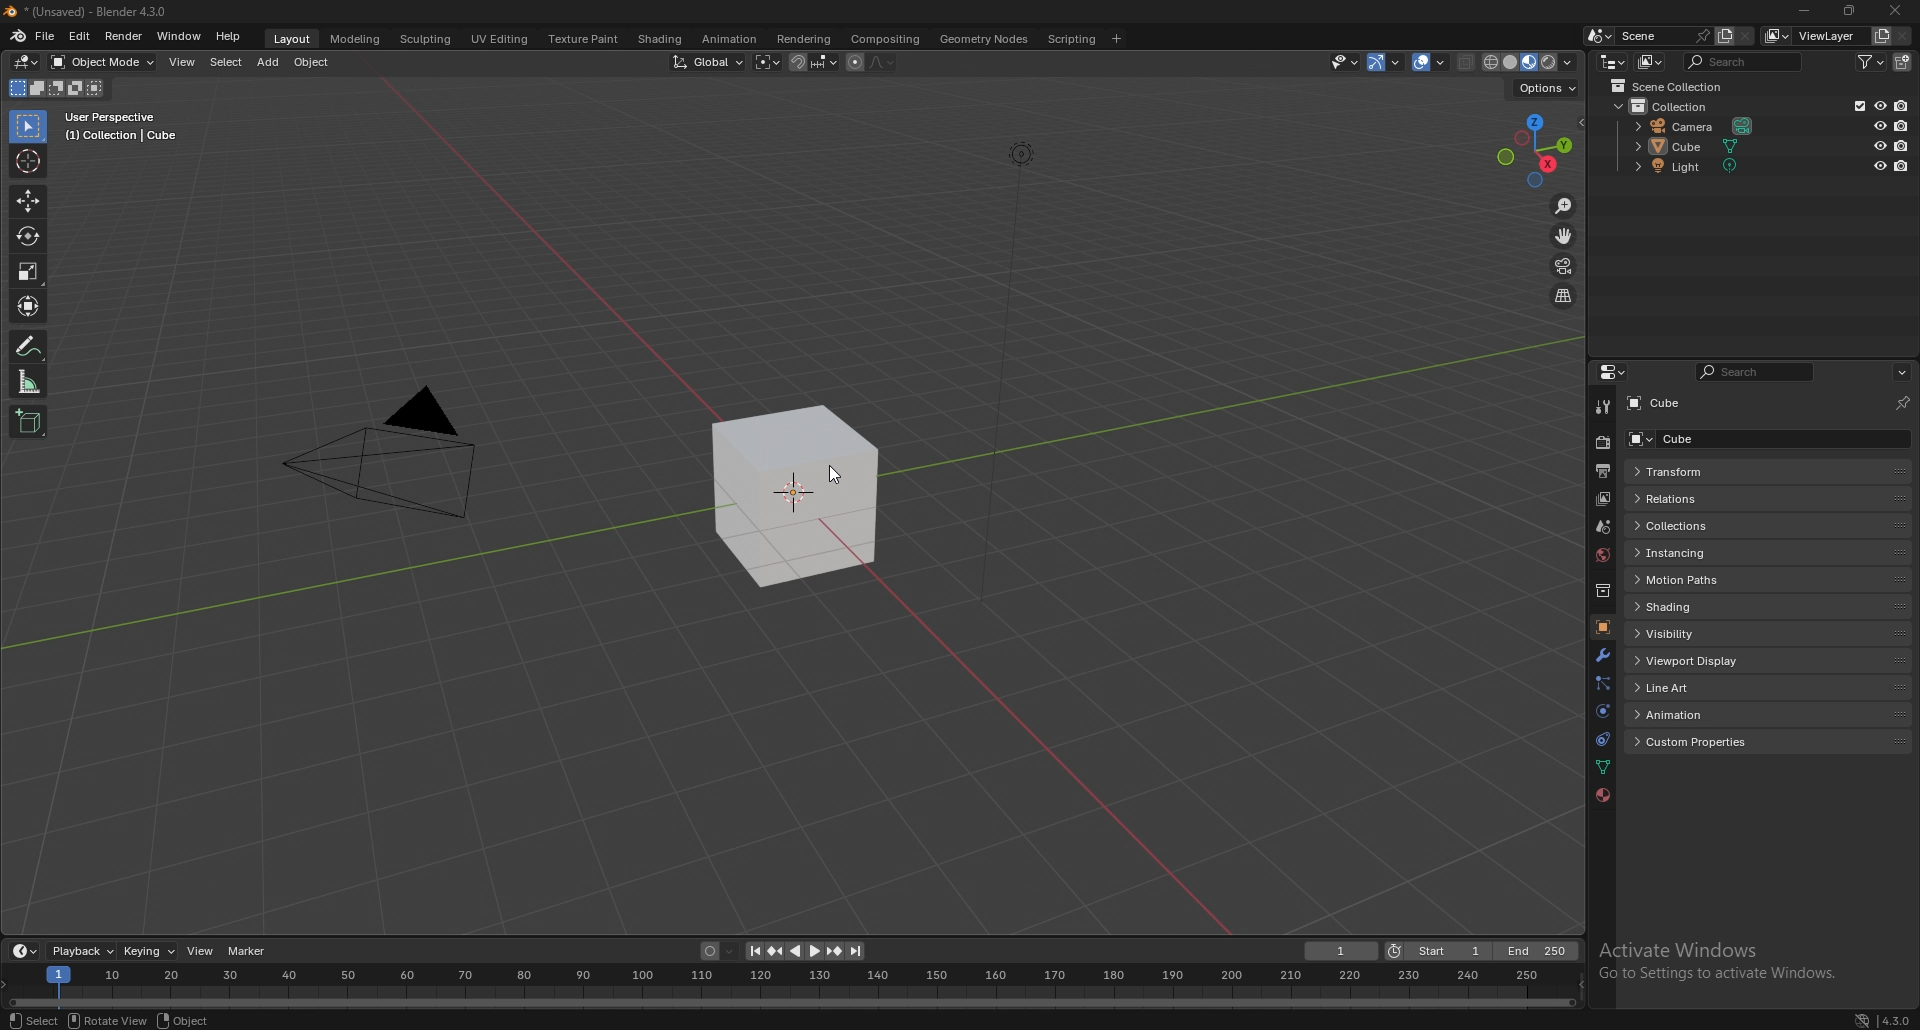  What do you see at coordinates (1344, 62) in the screenshot?
I see `visiblity and selectibility` at bounding box center [1344, 62].